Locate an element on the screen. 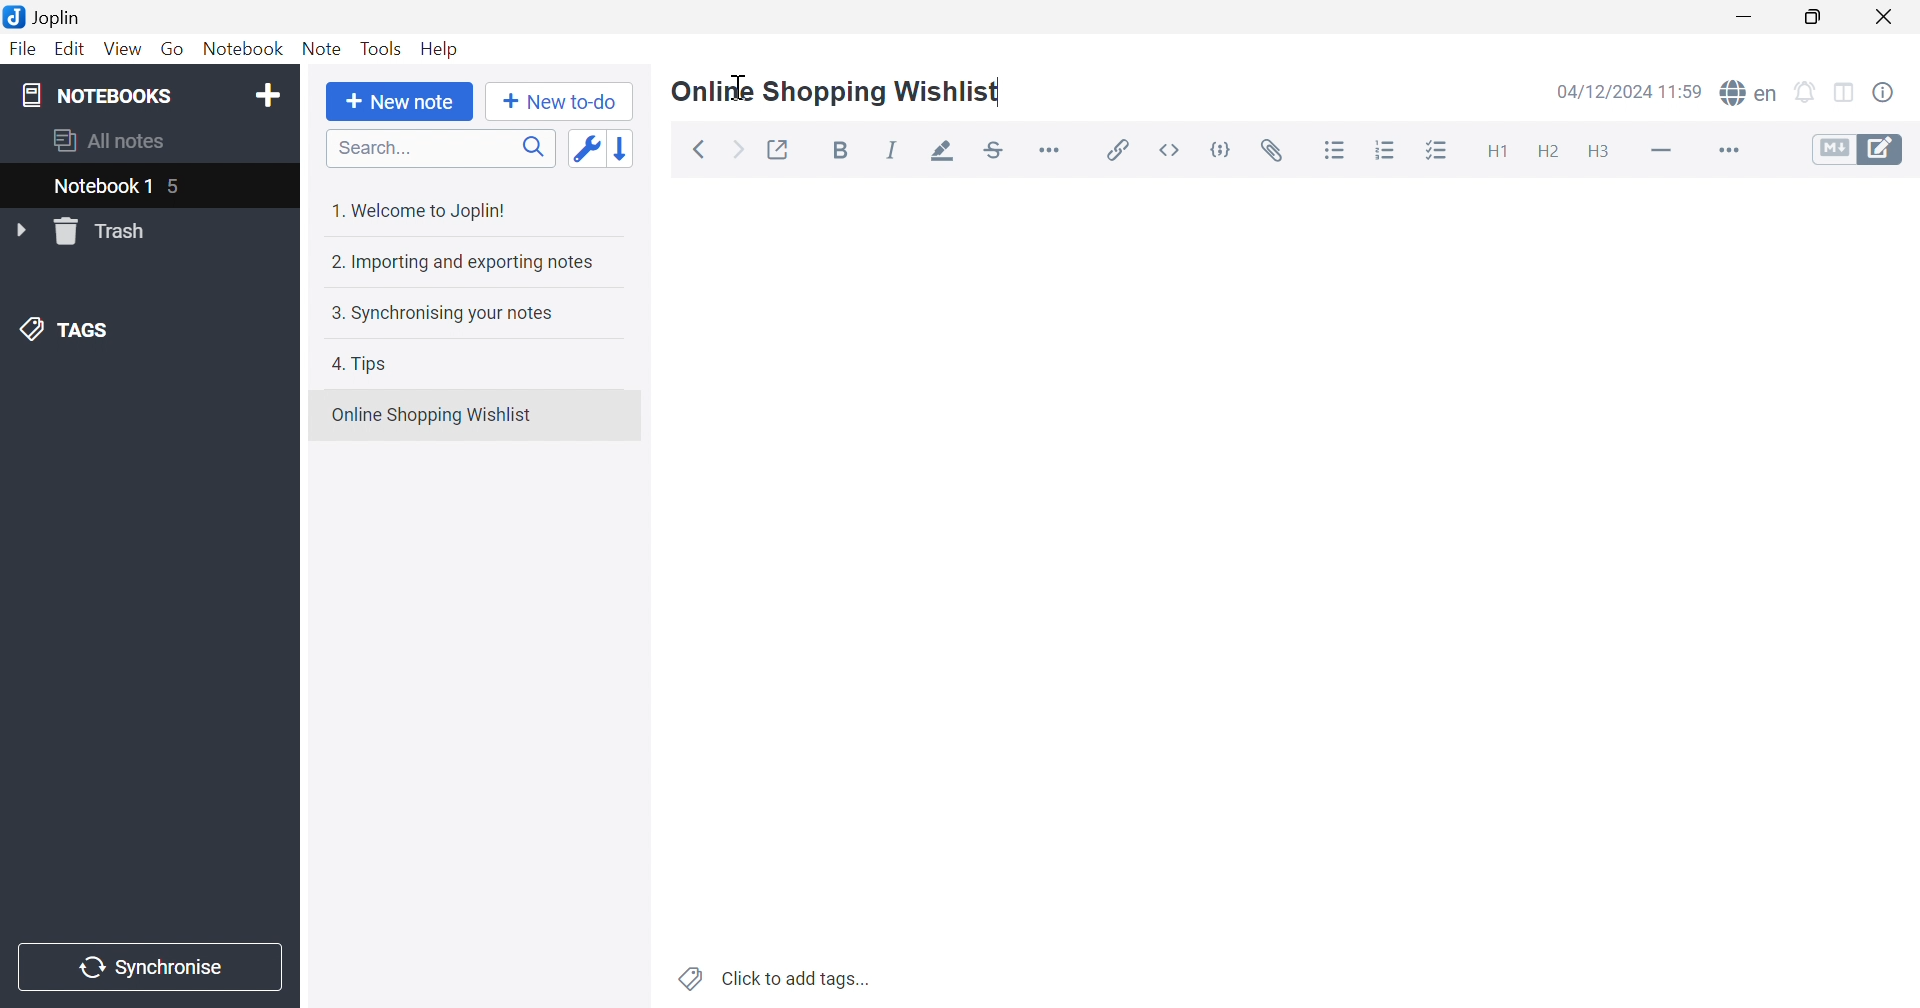 Image resolution: width=1920 pixels, height=1008 pixels. New note is located at coordinates (405, 102).